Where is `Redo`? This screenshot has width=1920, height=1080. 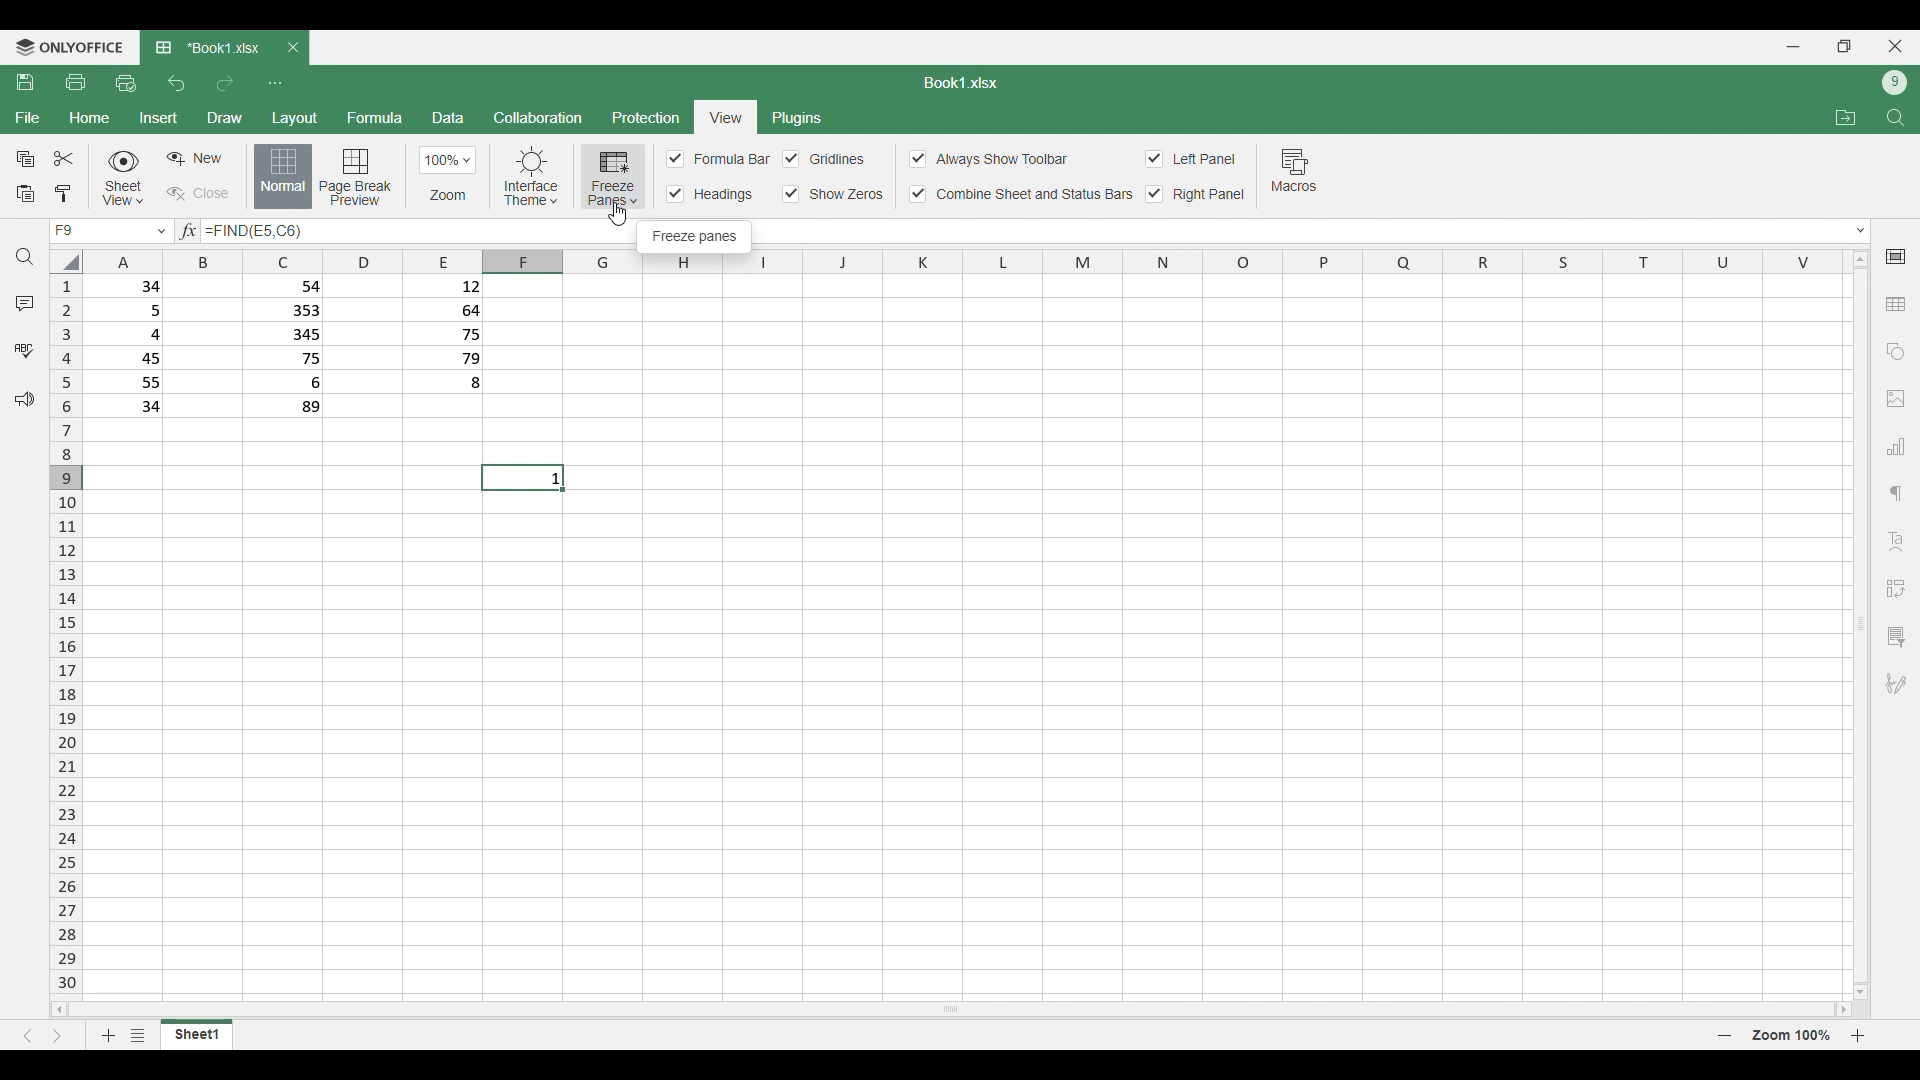
Redo is located at coordinates (225, 84).